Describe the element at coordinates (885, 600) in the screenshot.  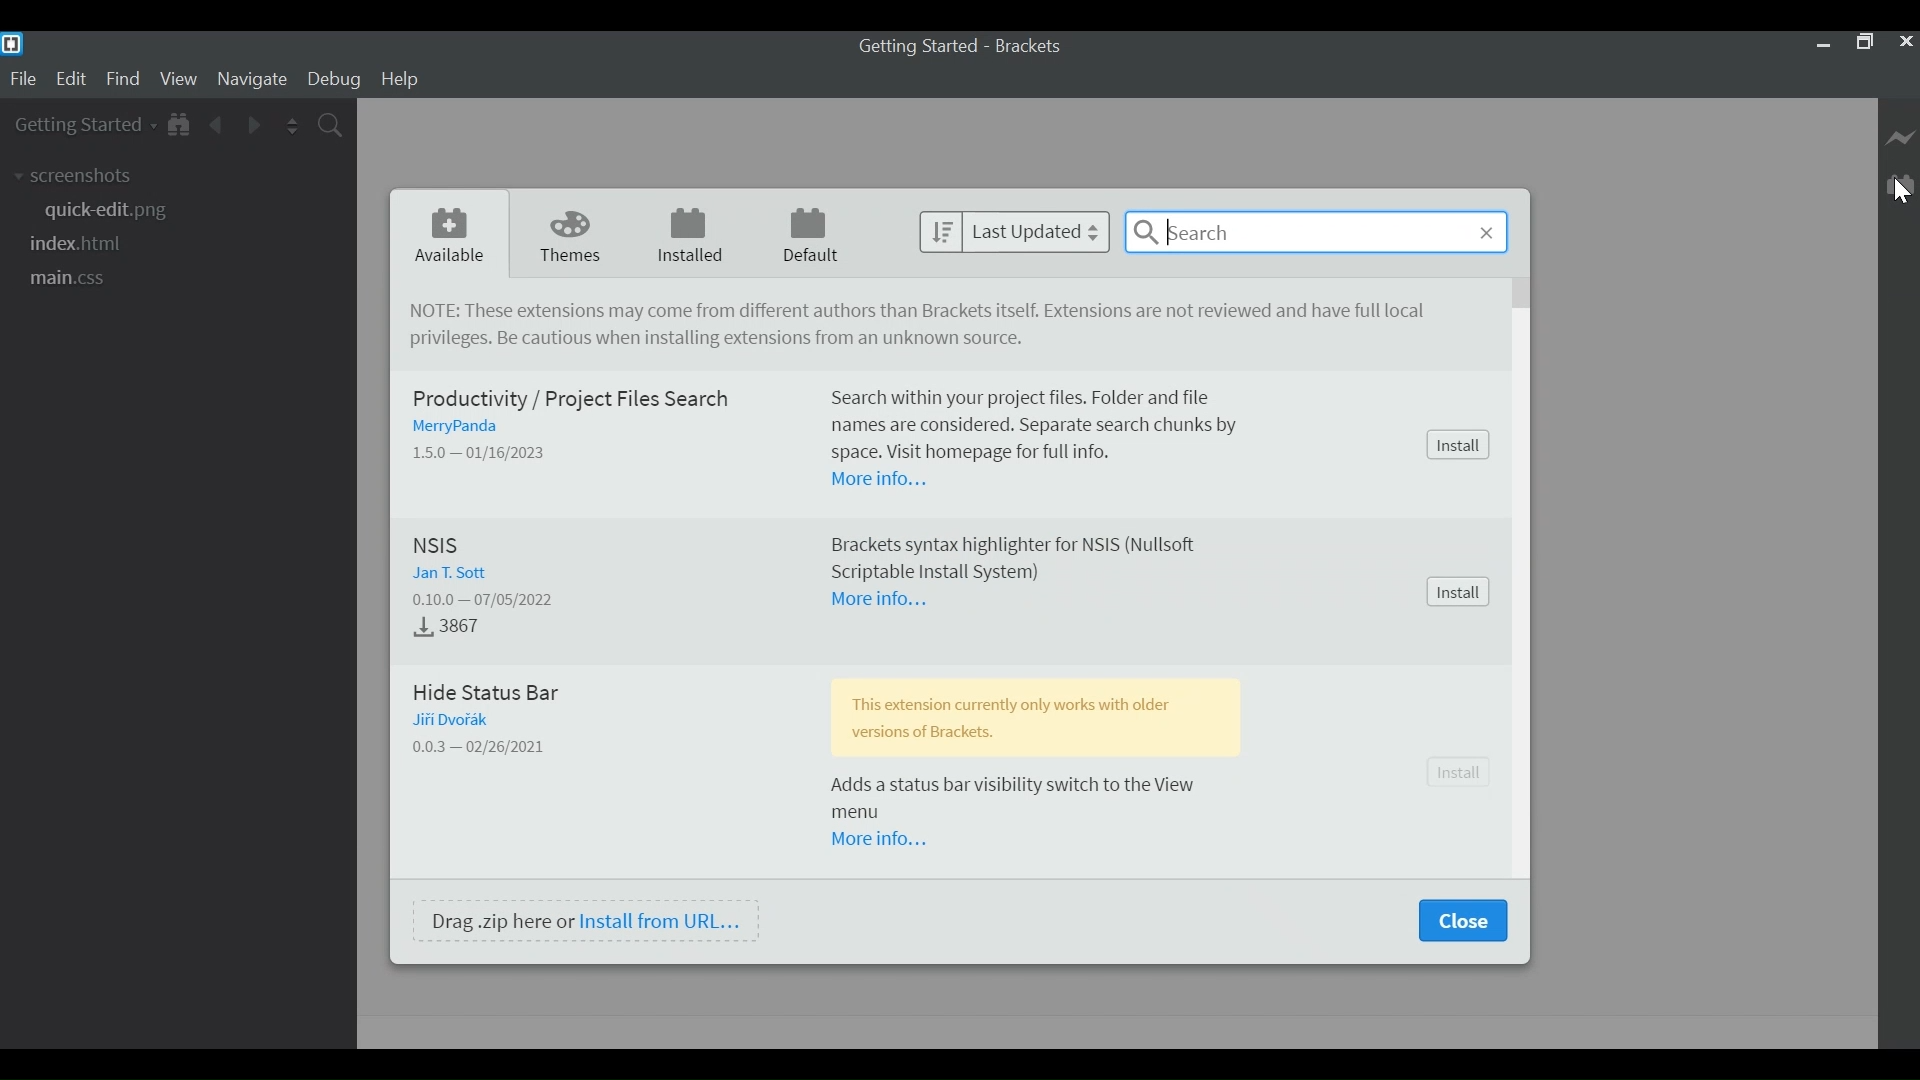
I see `More Information` at that location.